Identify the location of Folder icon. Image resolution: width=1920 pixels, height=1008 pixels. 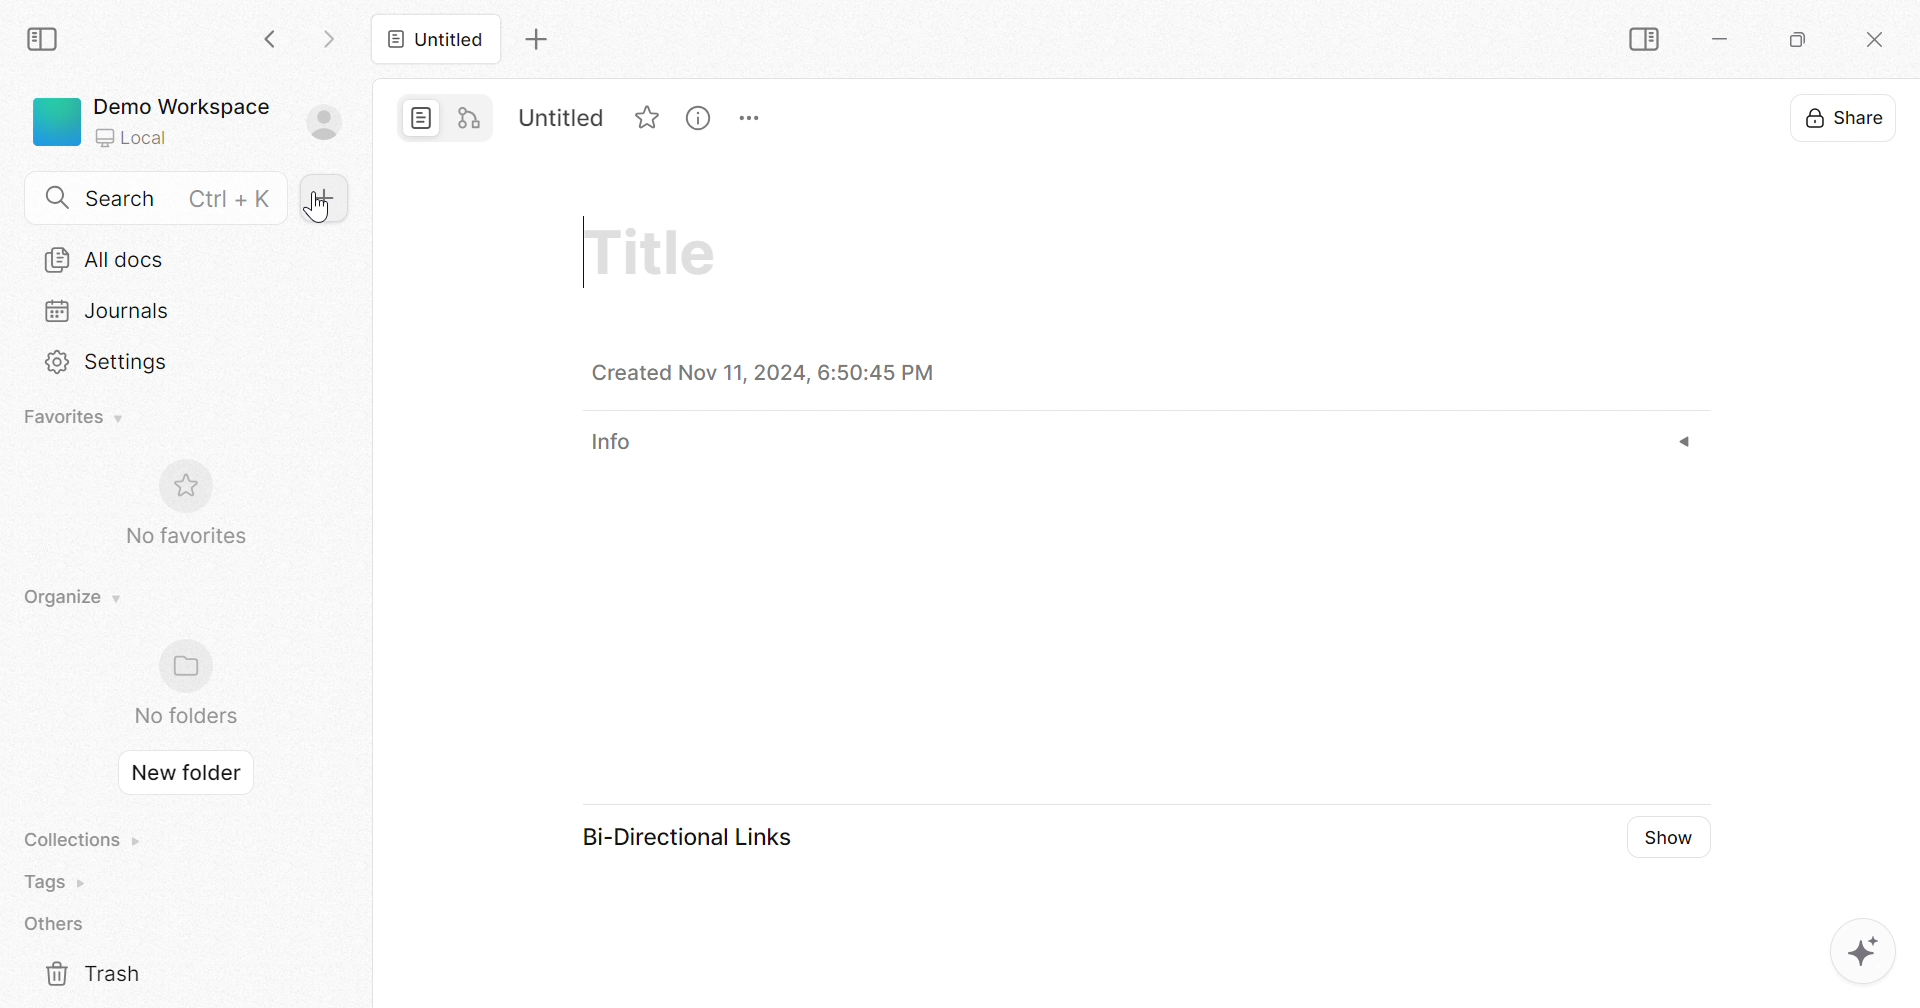
(185, 668).